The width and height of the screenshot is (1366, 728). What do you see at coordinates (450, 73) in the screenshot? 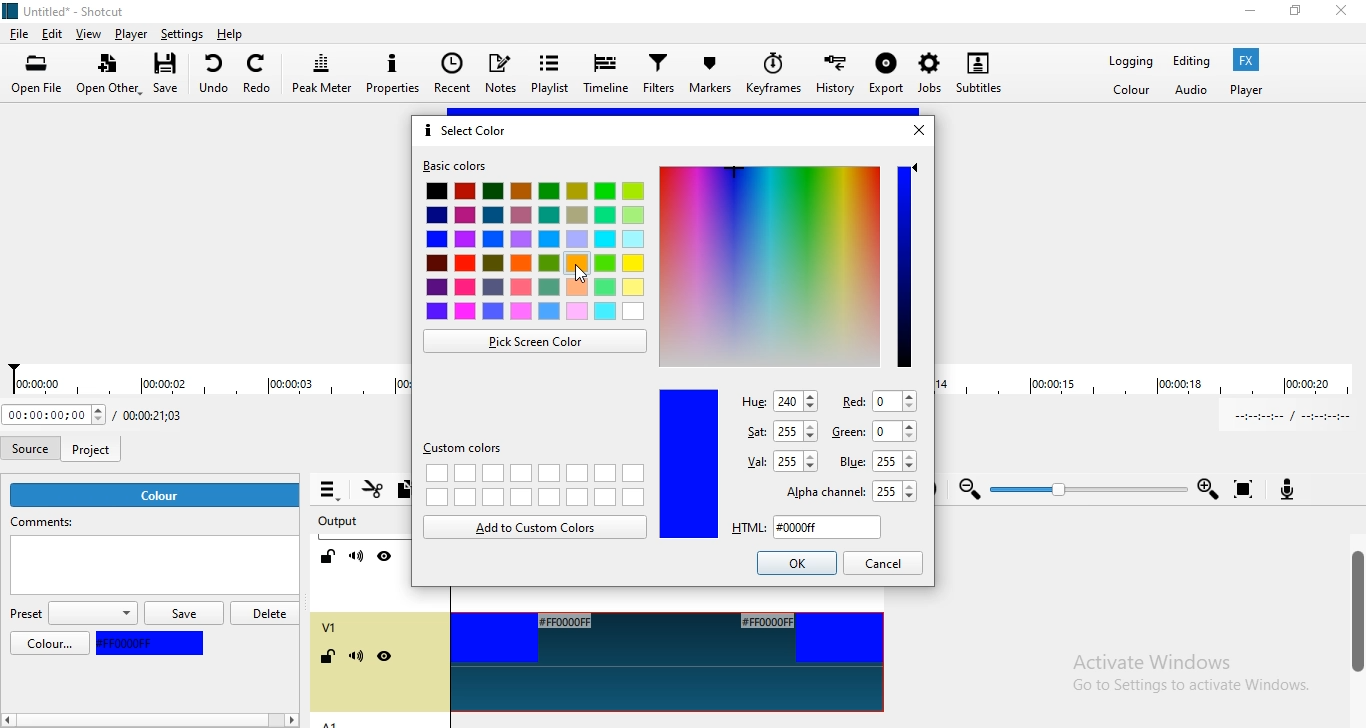
I see `Recent` at bounding box center [450, 73].